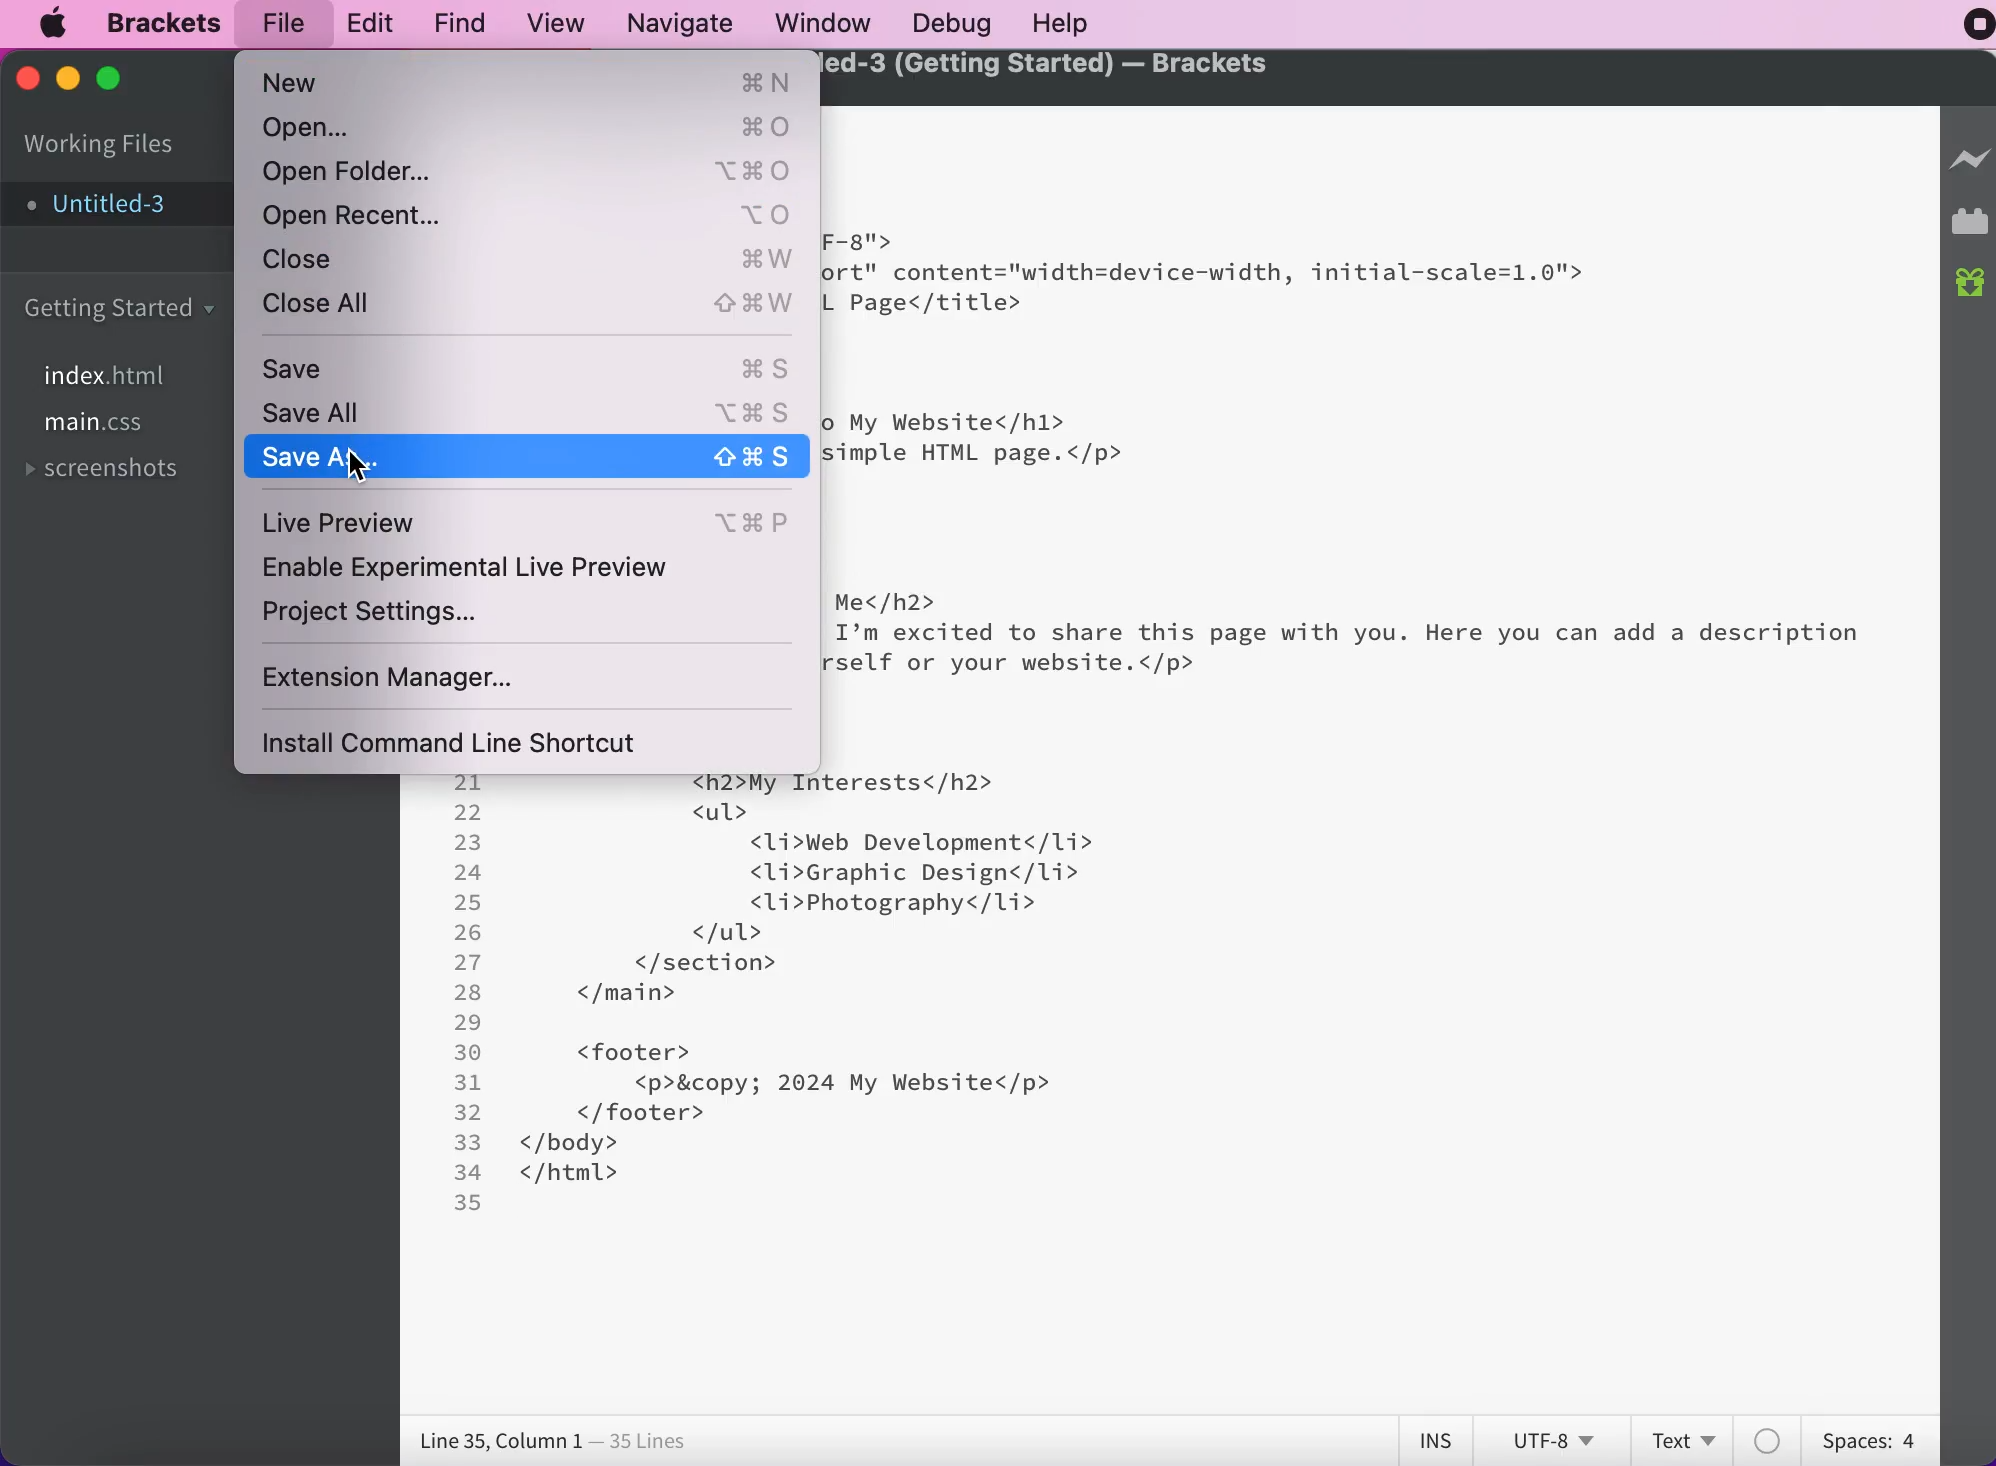  Describe the element at coordinates (468, 933) in the screenshot. I see `26` at that location.